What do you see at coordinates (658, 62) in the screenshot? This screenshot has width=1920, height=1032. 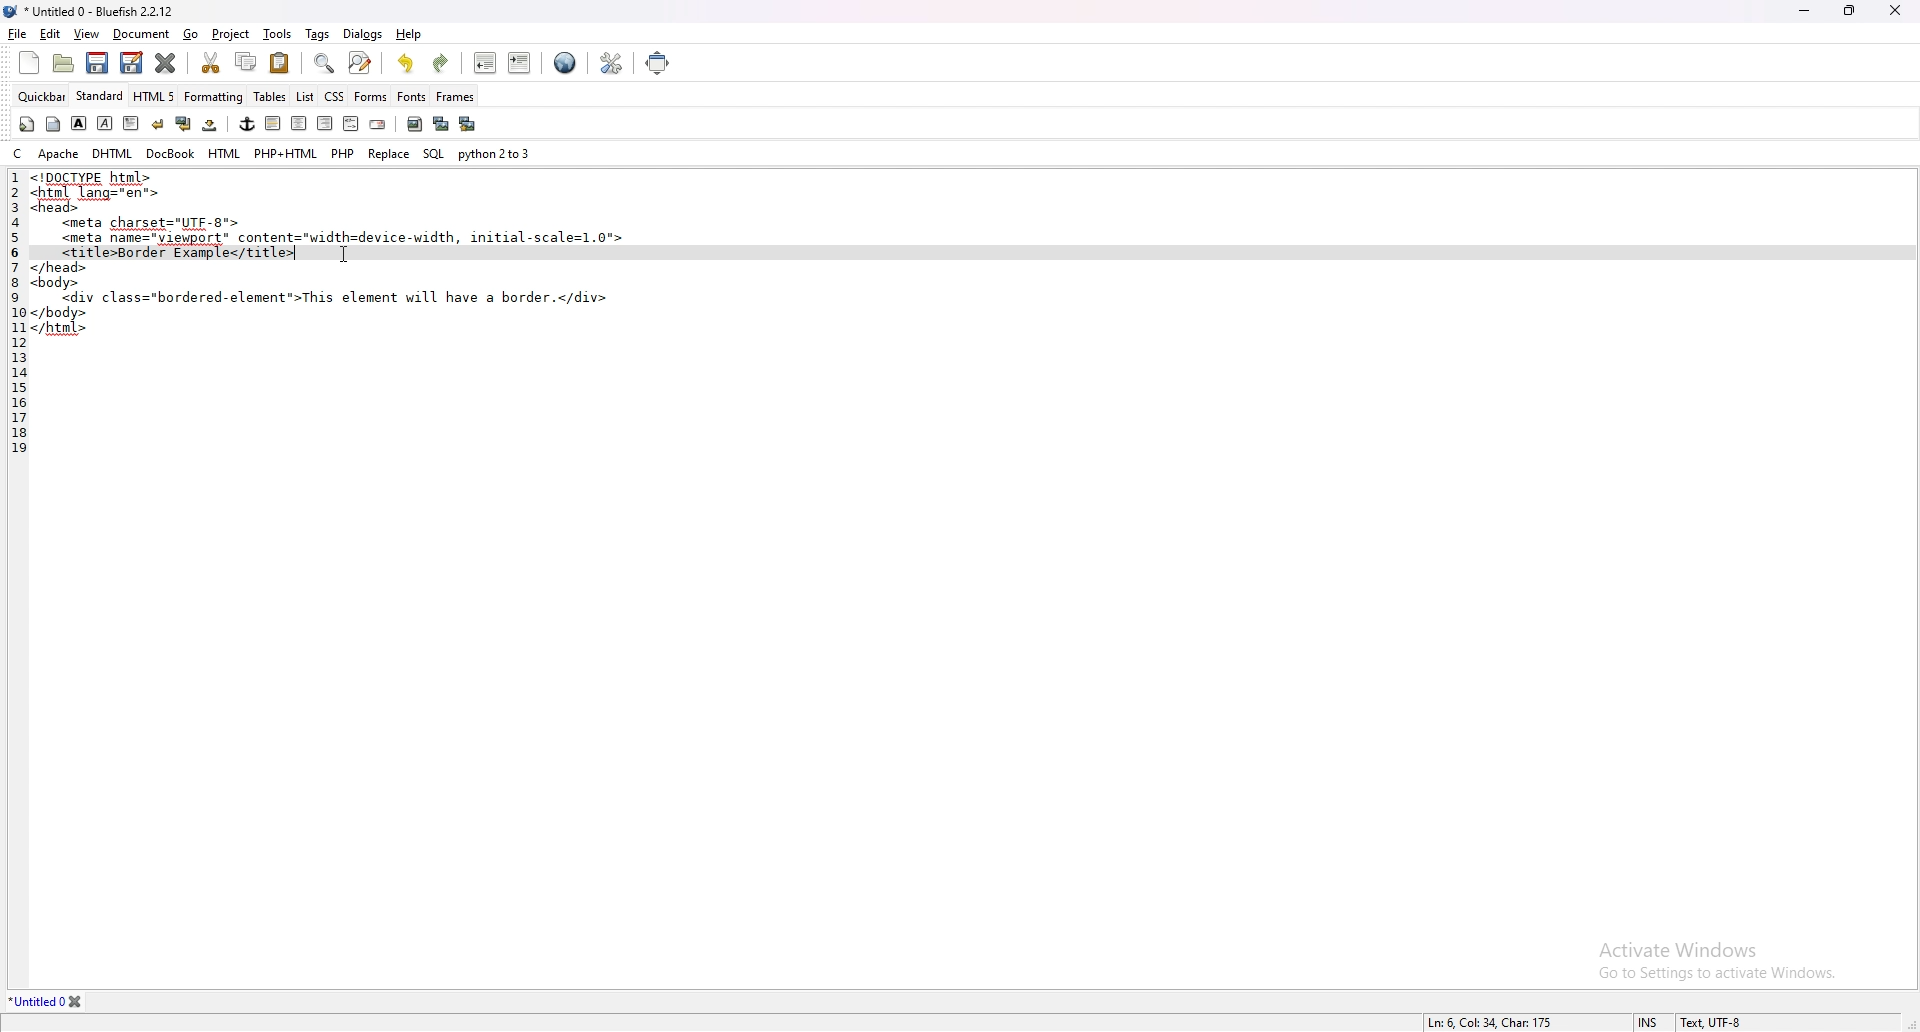 I see `full screen` at bounding box center [658, 62].